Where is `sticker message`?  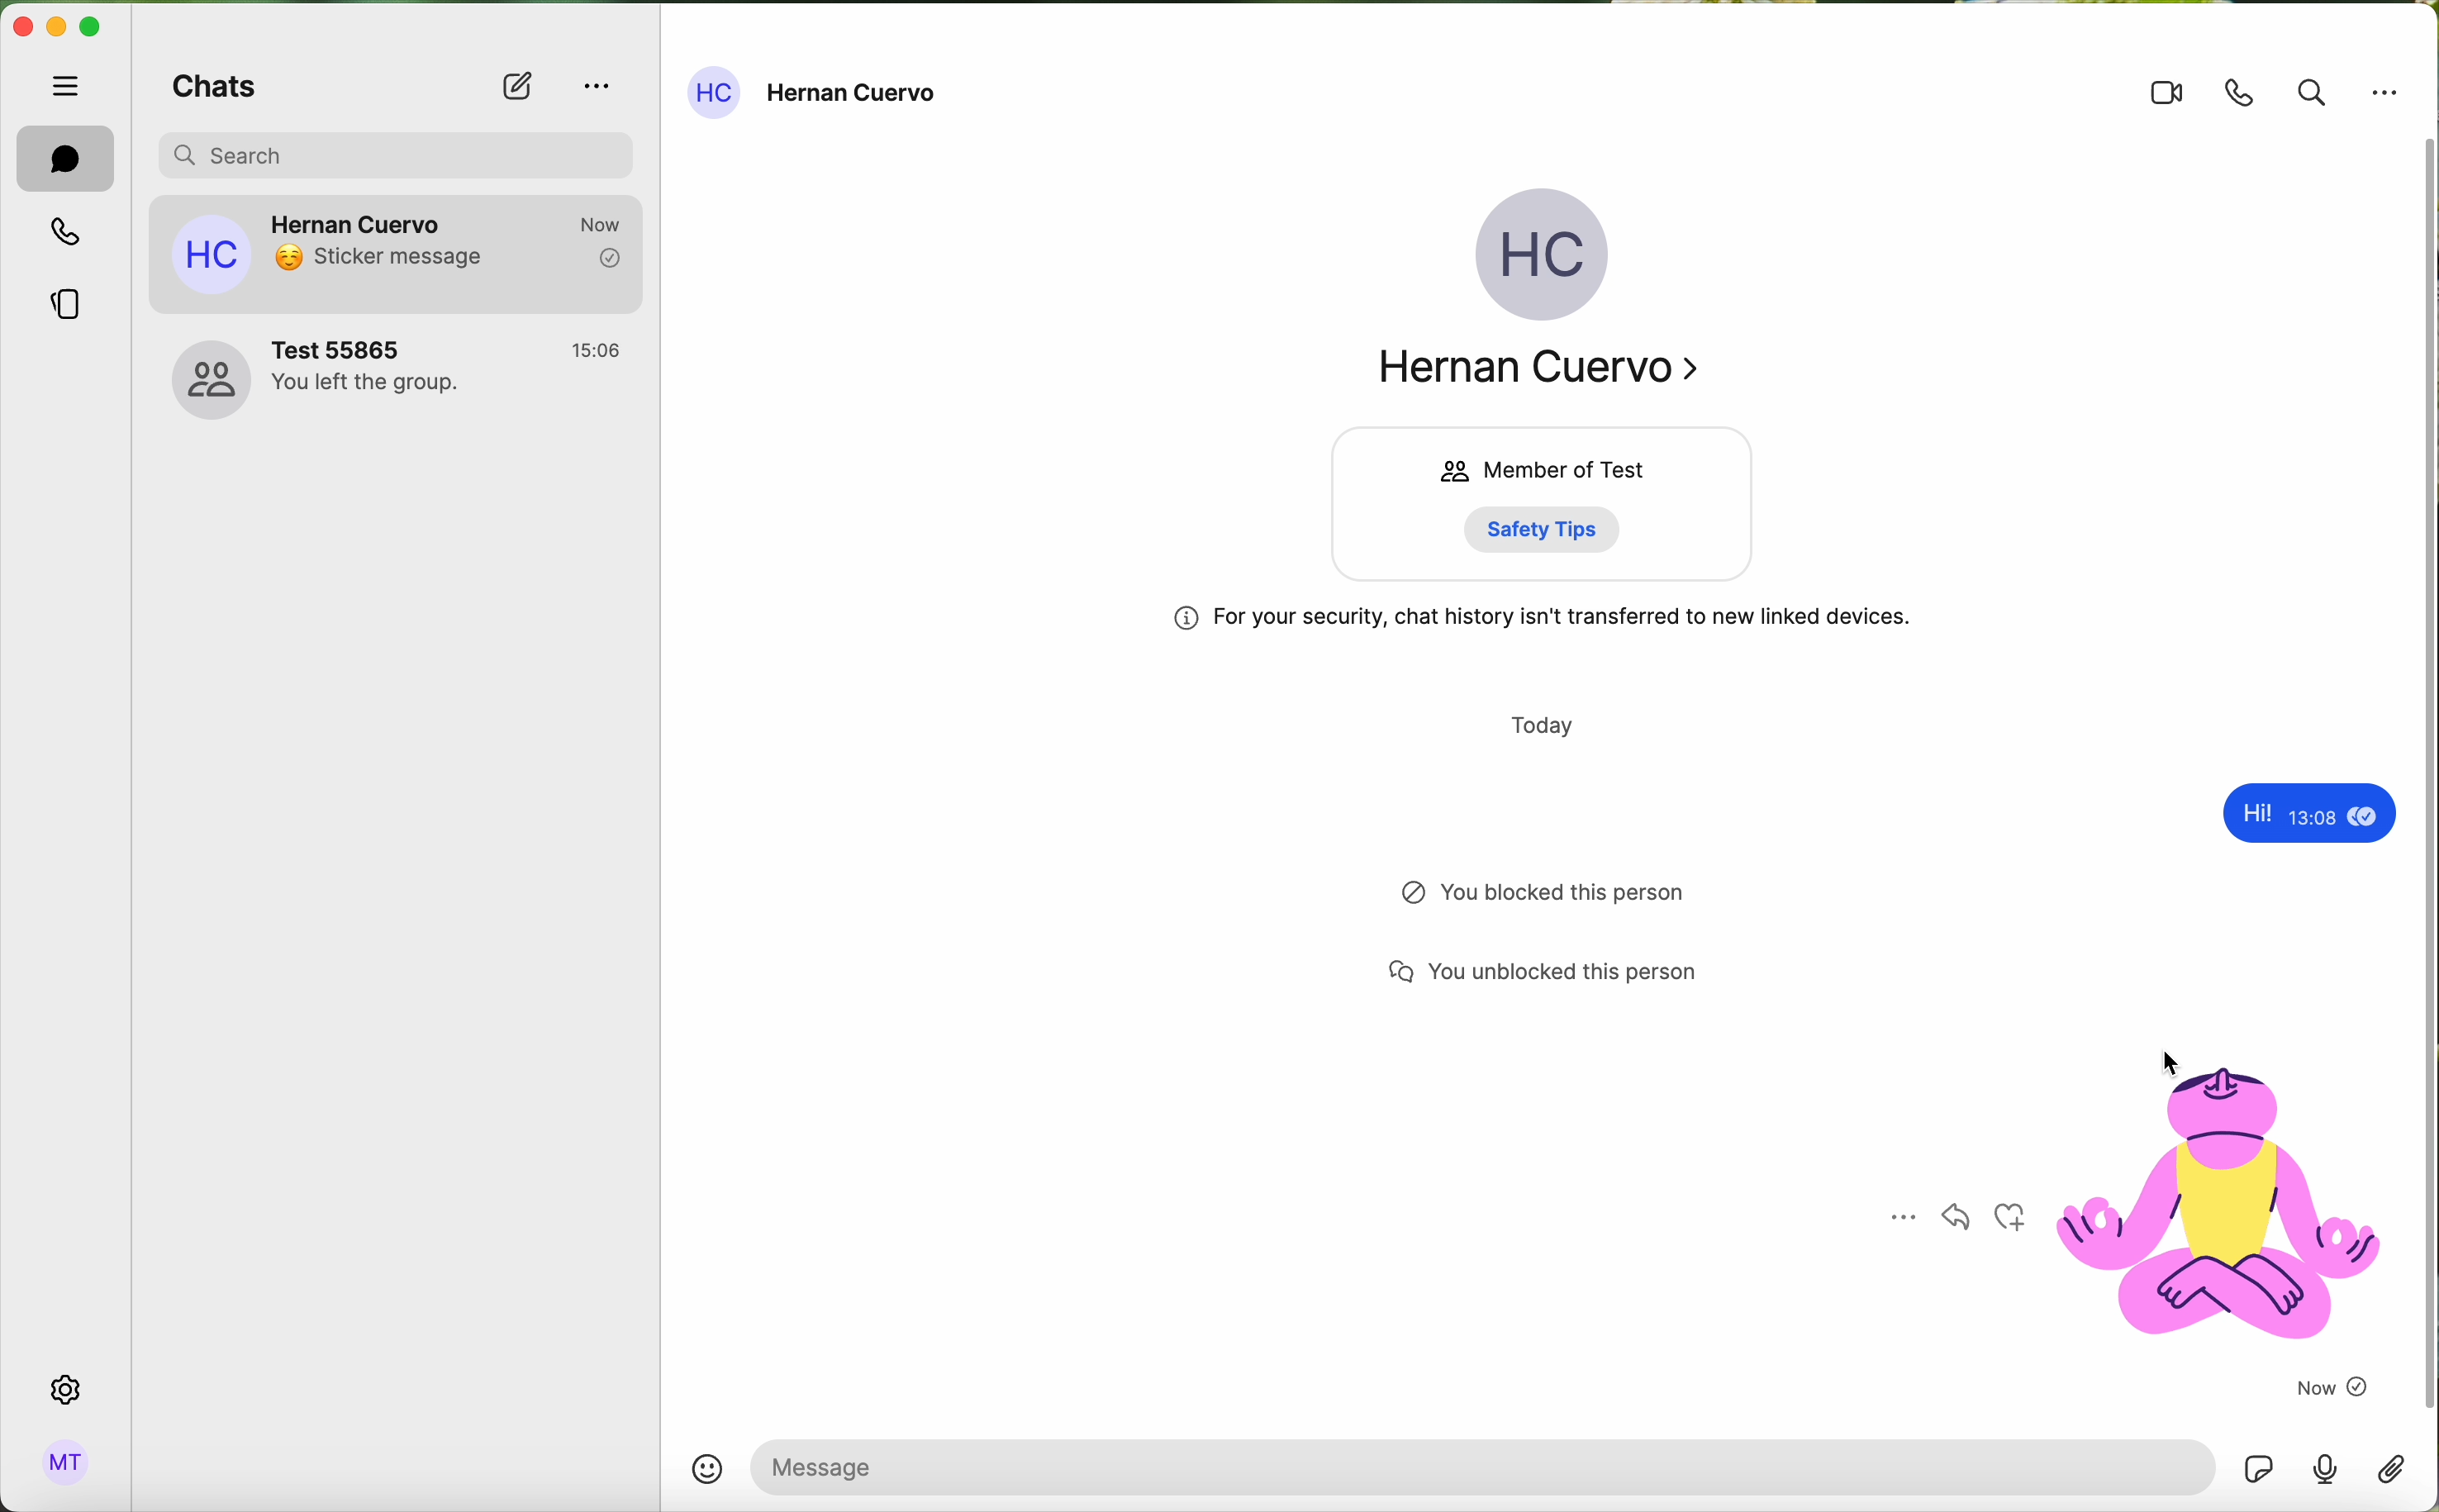
sticker message is located at coordinates (2134, 1210).